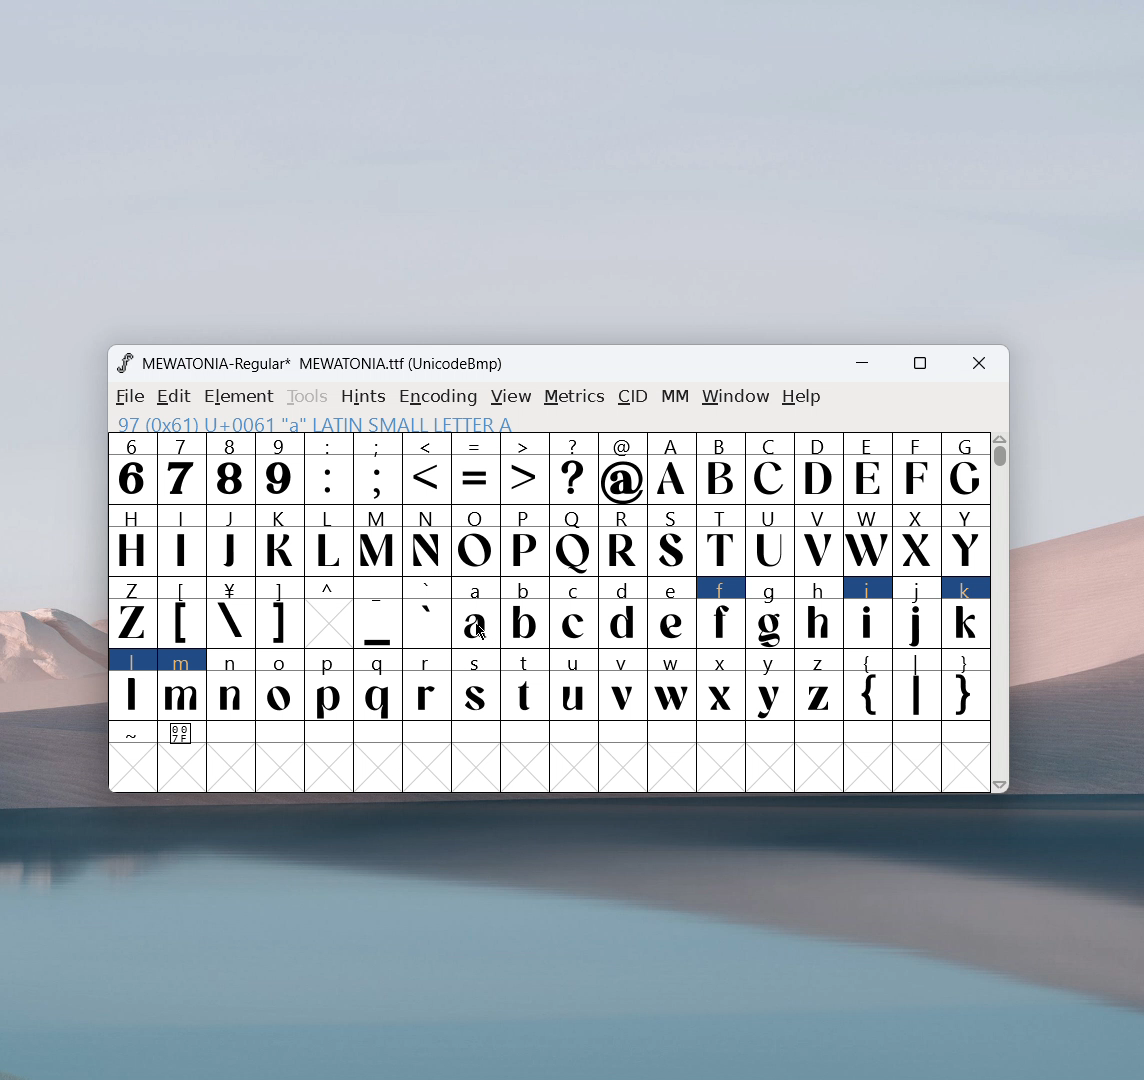 The width and height of the screenshot is (1144, 1080). Describe the element at coordinates (326, 364) in the screenshot. I see `MEWATONIA-Regular* MEWATONIA.ttf (UnicodeBmp)` at that location.